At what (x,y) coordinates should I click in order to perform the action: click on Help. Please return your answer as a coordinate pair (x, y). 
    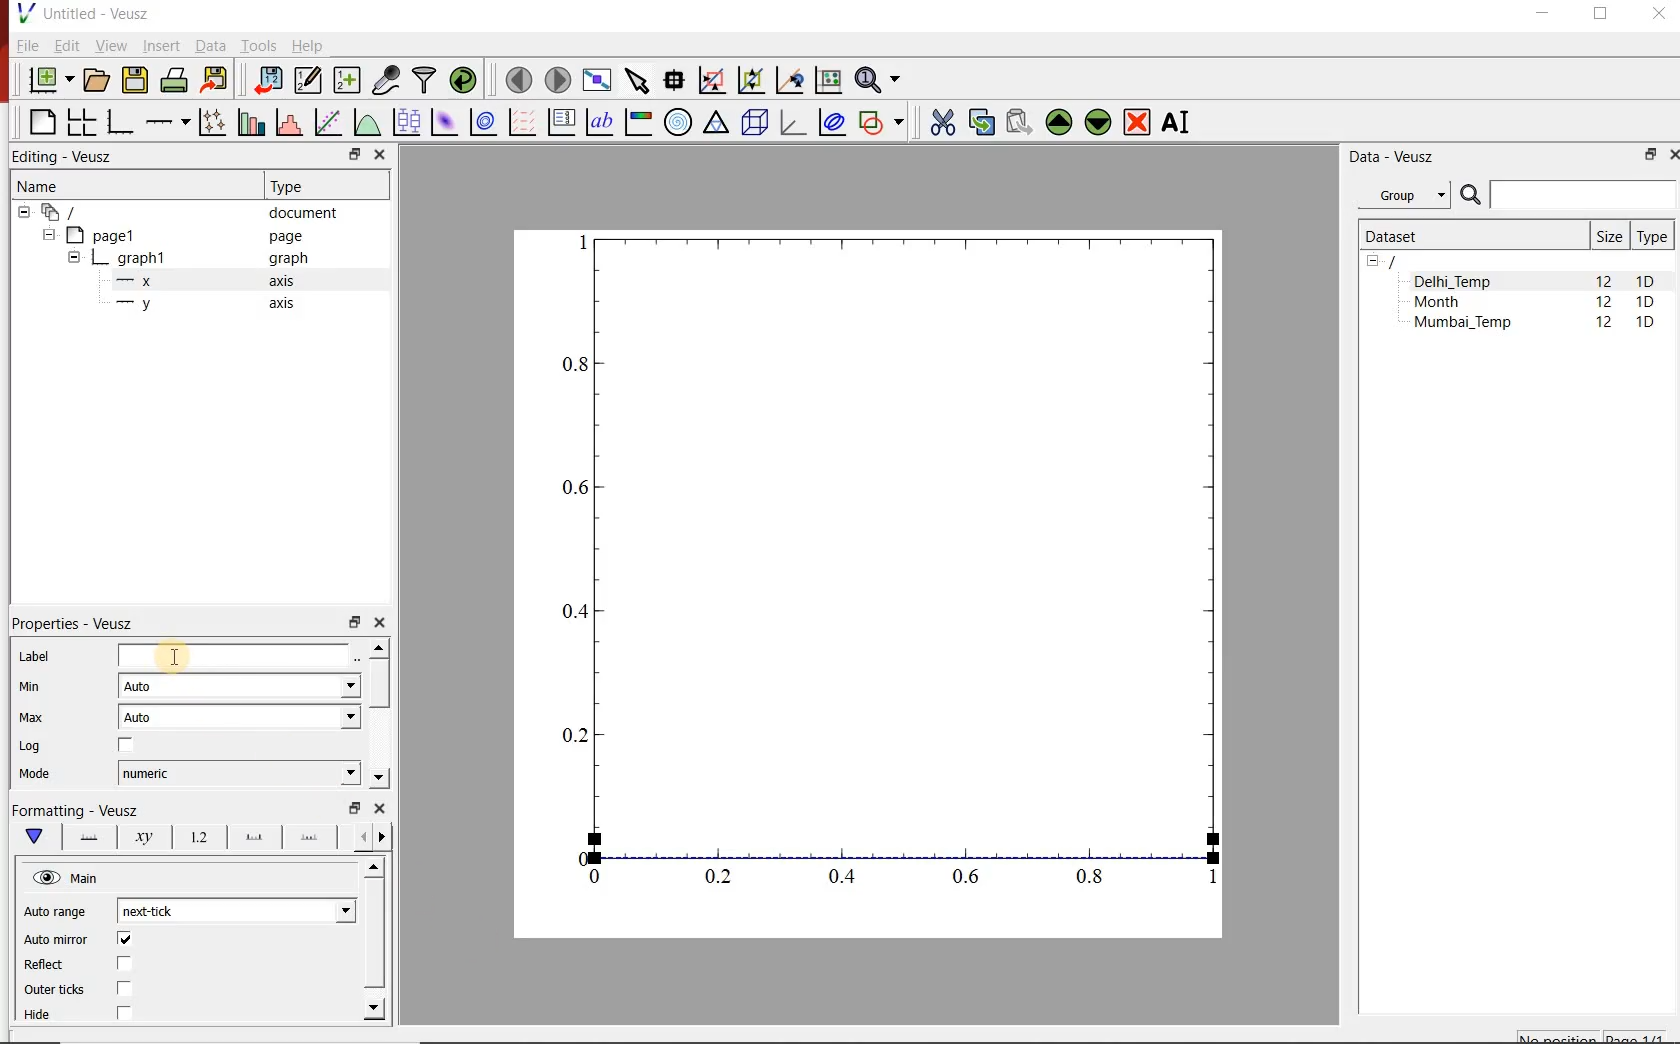
    Looking at the image, I should click on (308, 45).